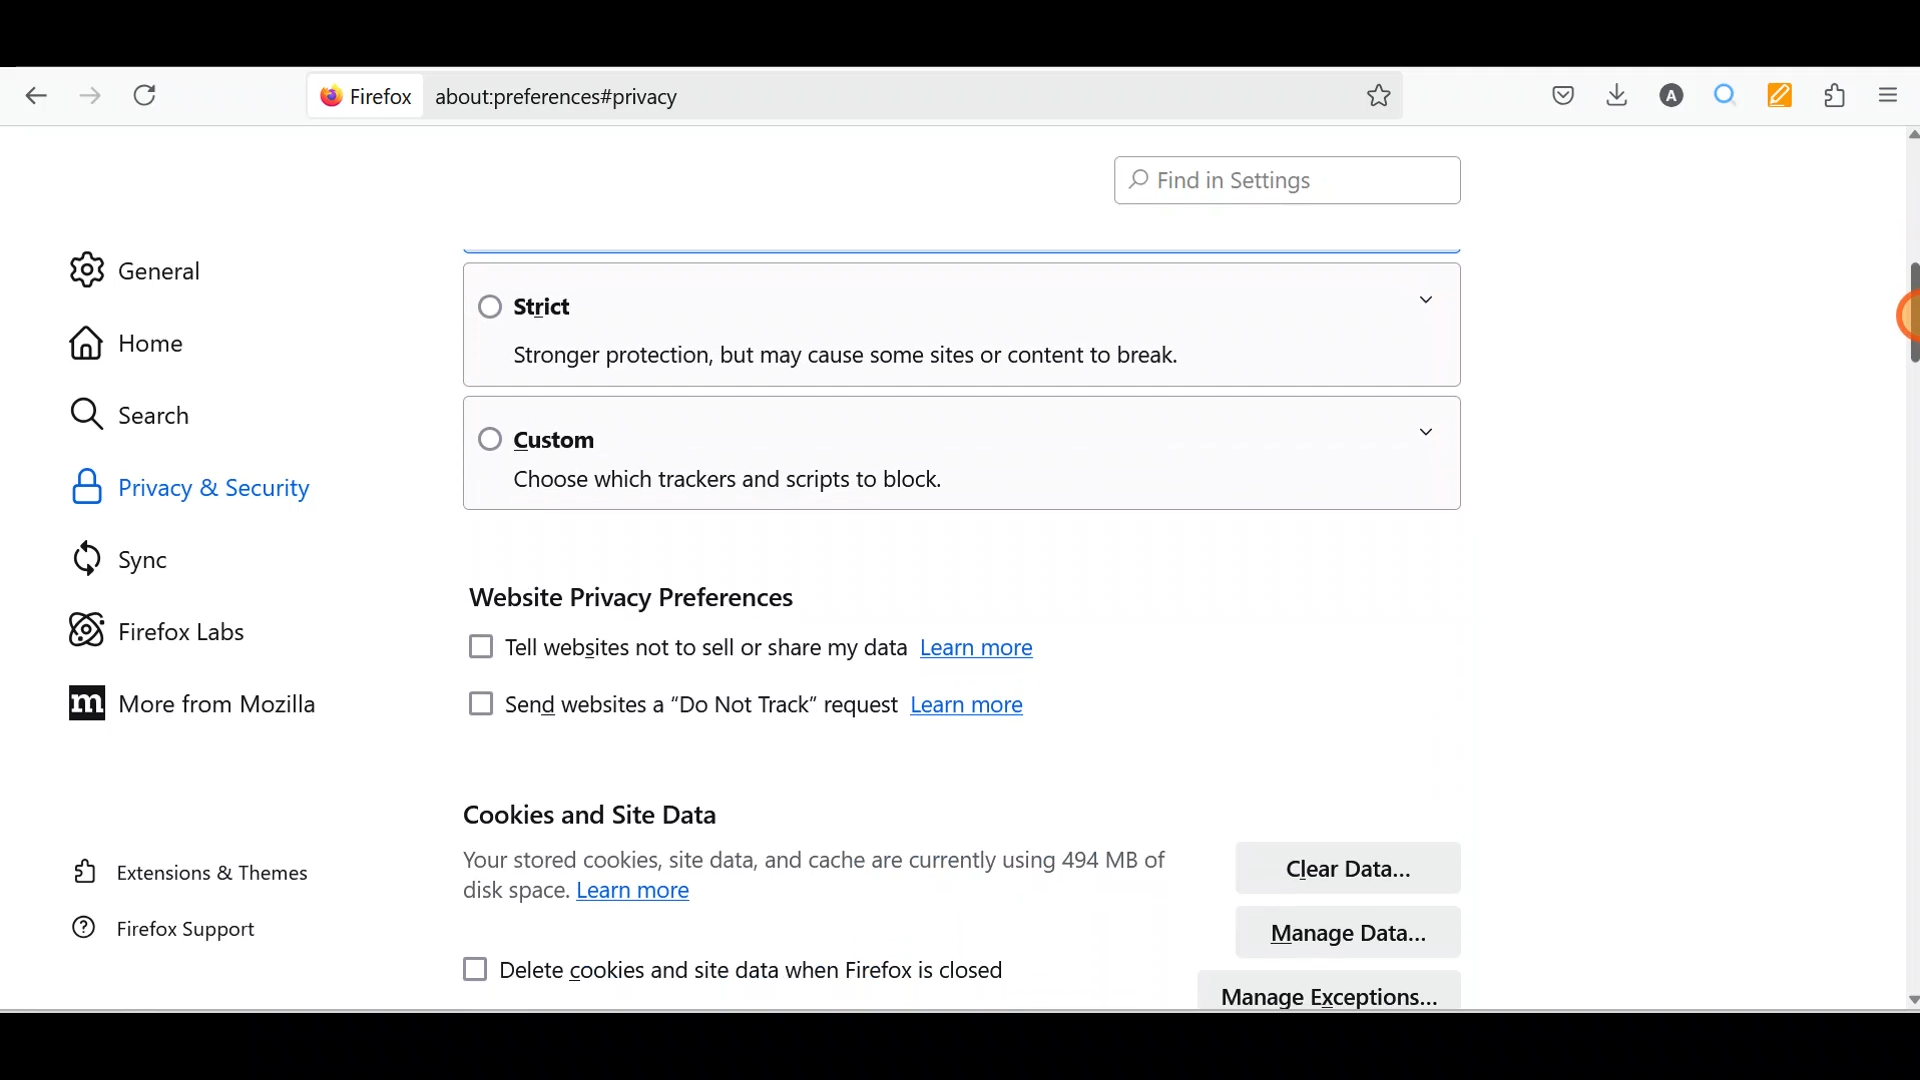 The width and height of the screenshot is (1920, 1080). What do you see at coordinates (723, 966) in the screenshot?
I see `Delete cookies and site data when Firefox is closed` at bounding box center [723, 966].